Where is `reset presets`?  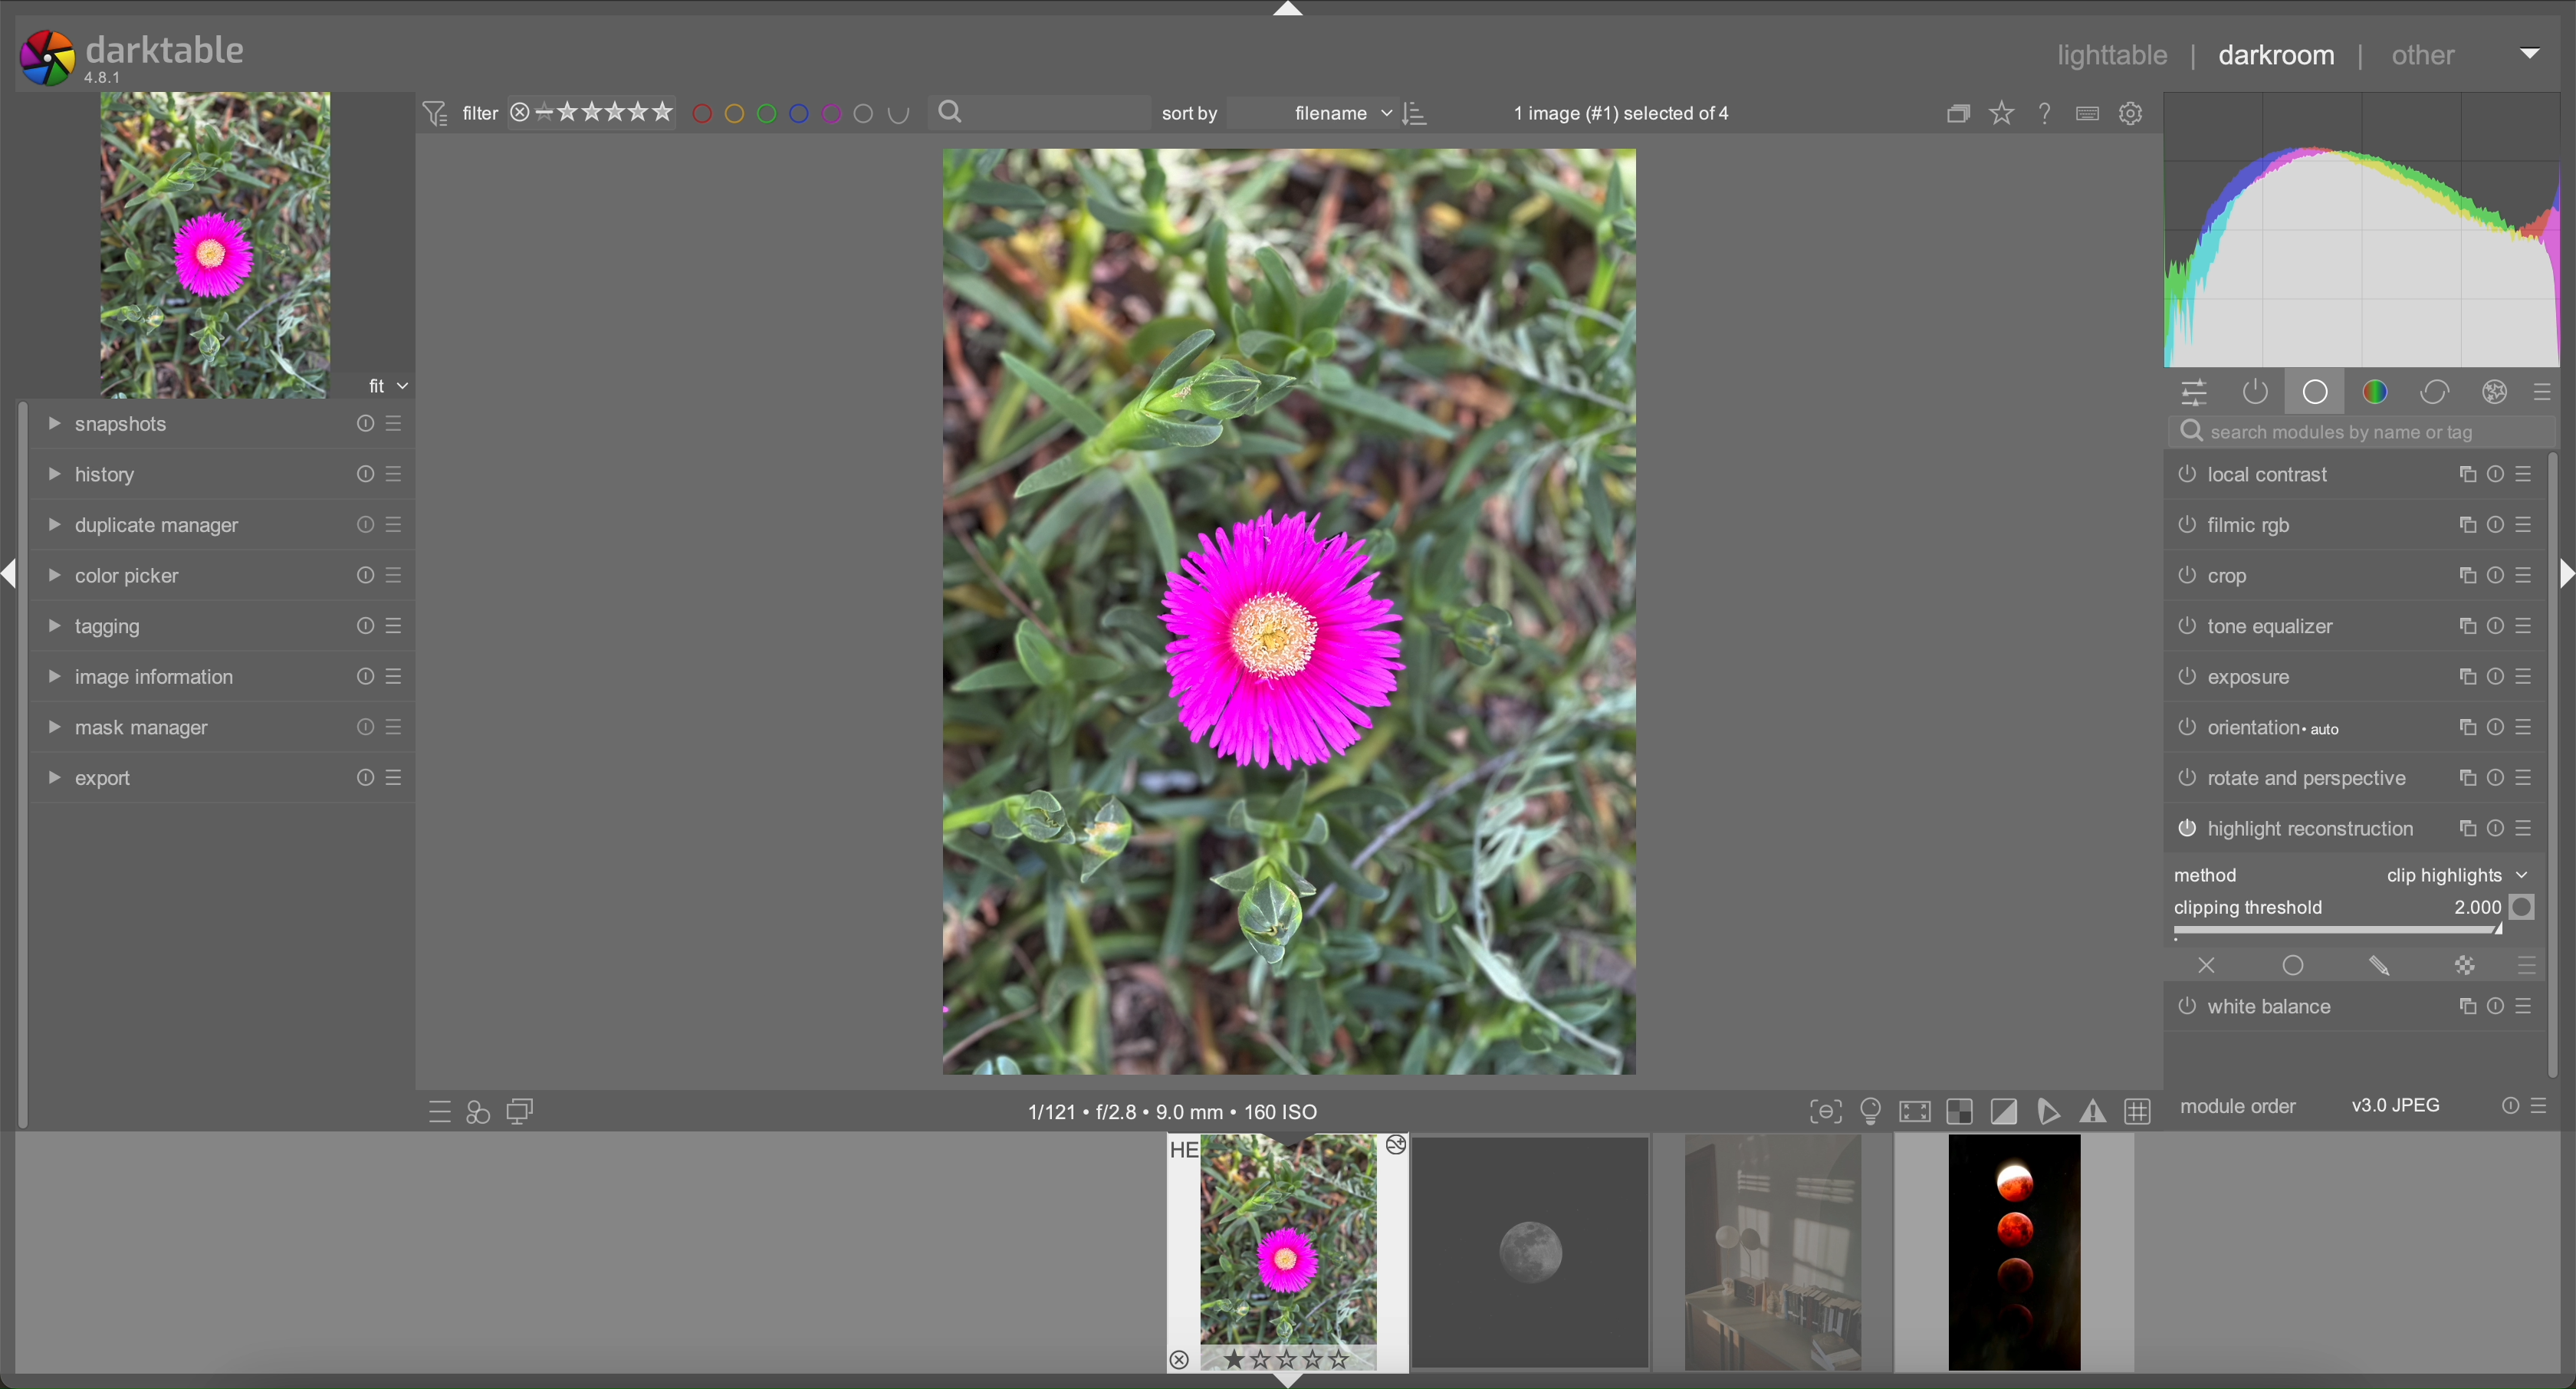
reset presets is located at coordinates (2510, 1104).